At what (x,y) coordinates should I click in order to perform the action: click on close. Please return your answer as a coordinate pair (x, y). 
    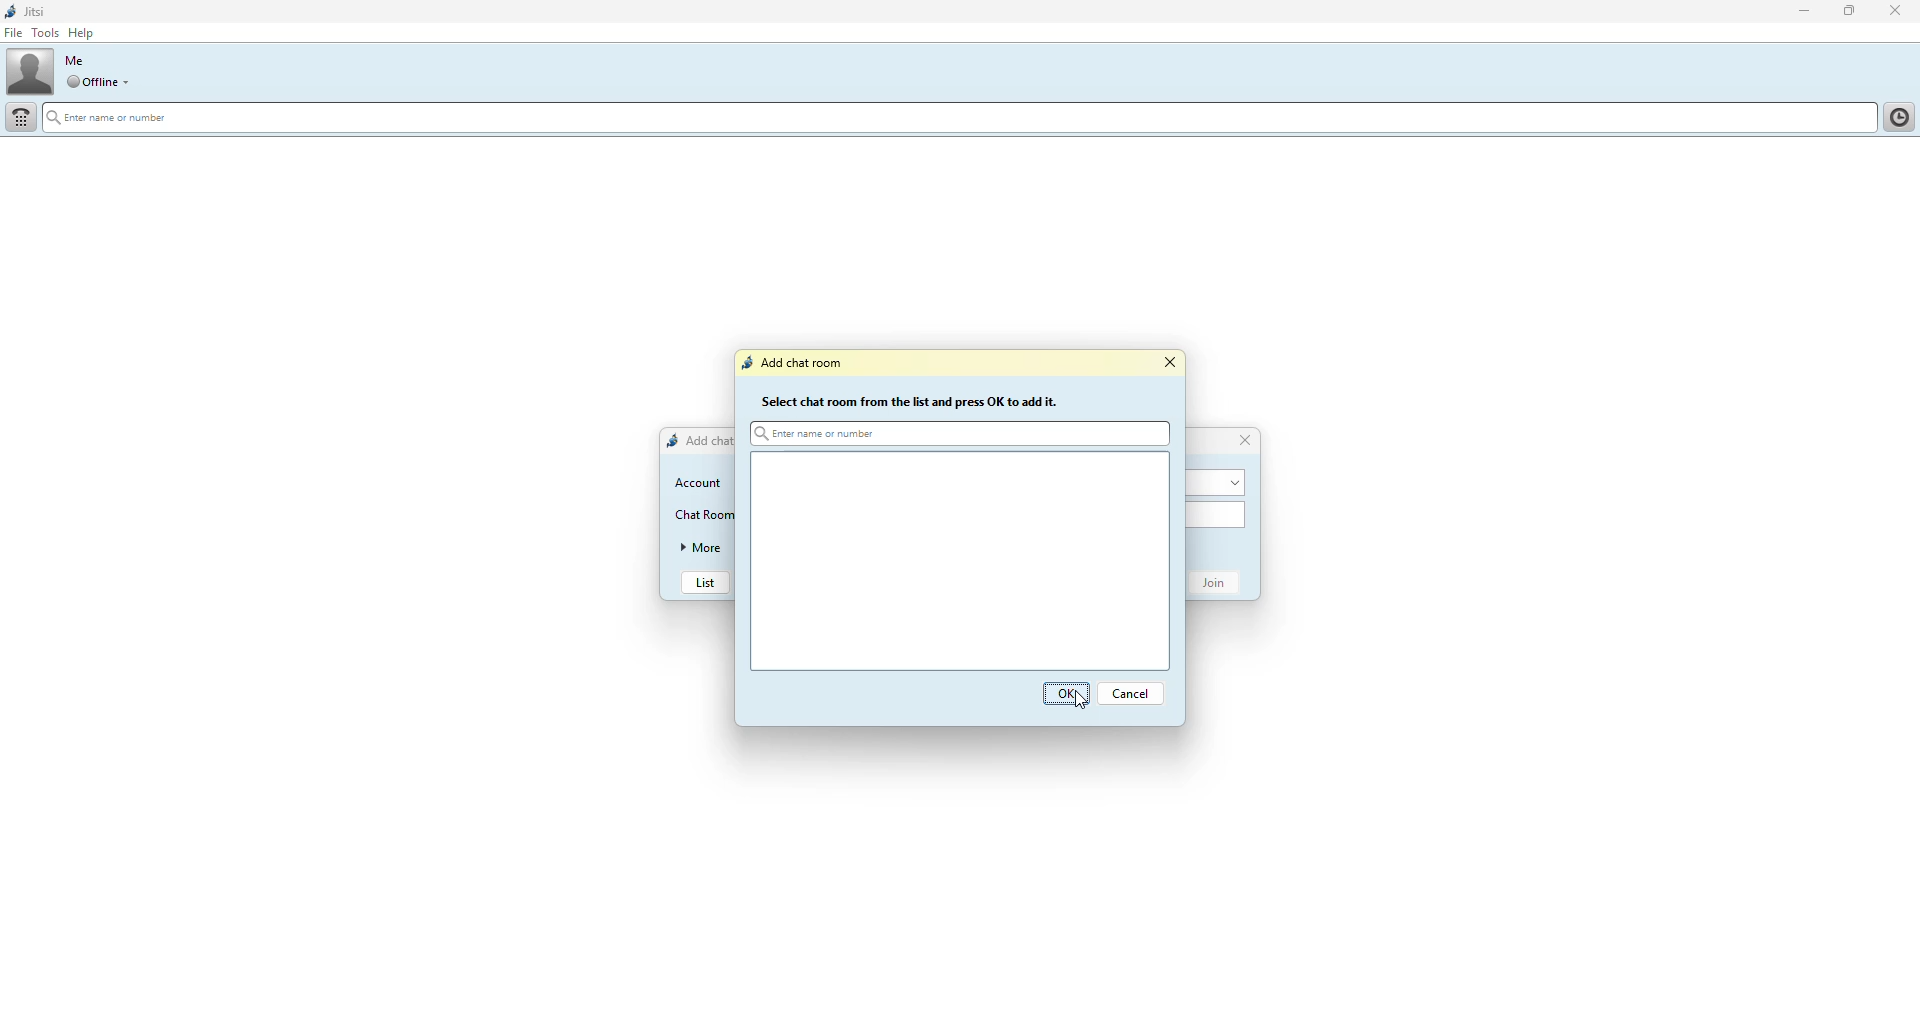
    Looking at the image, I should click on (1248, 444).